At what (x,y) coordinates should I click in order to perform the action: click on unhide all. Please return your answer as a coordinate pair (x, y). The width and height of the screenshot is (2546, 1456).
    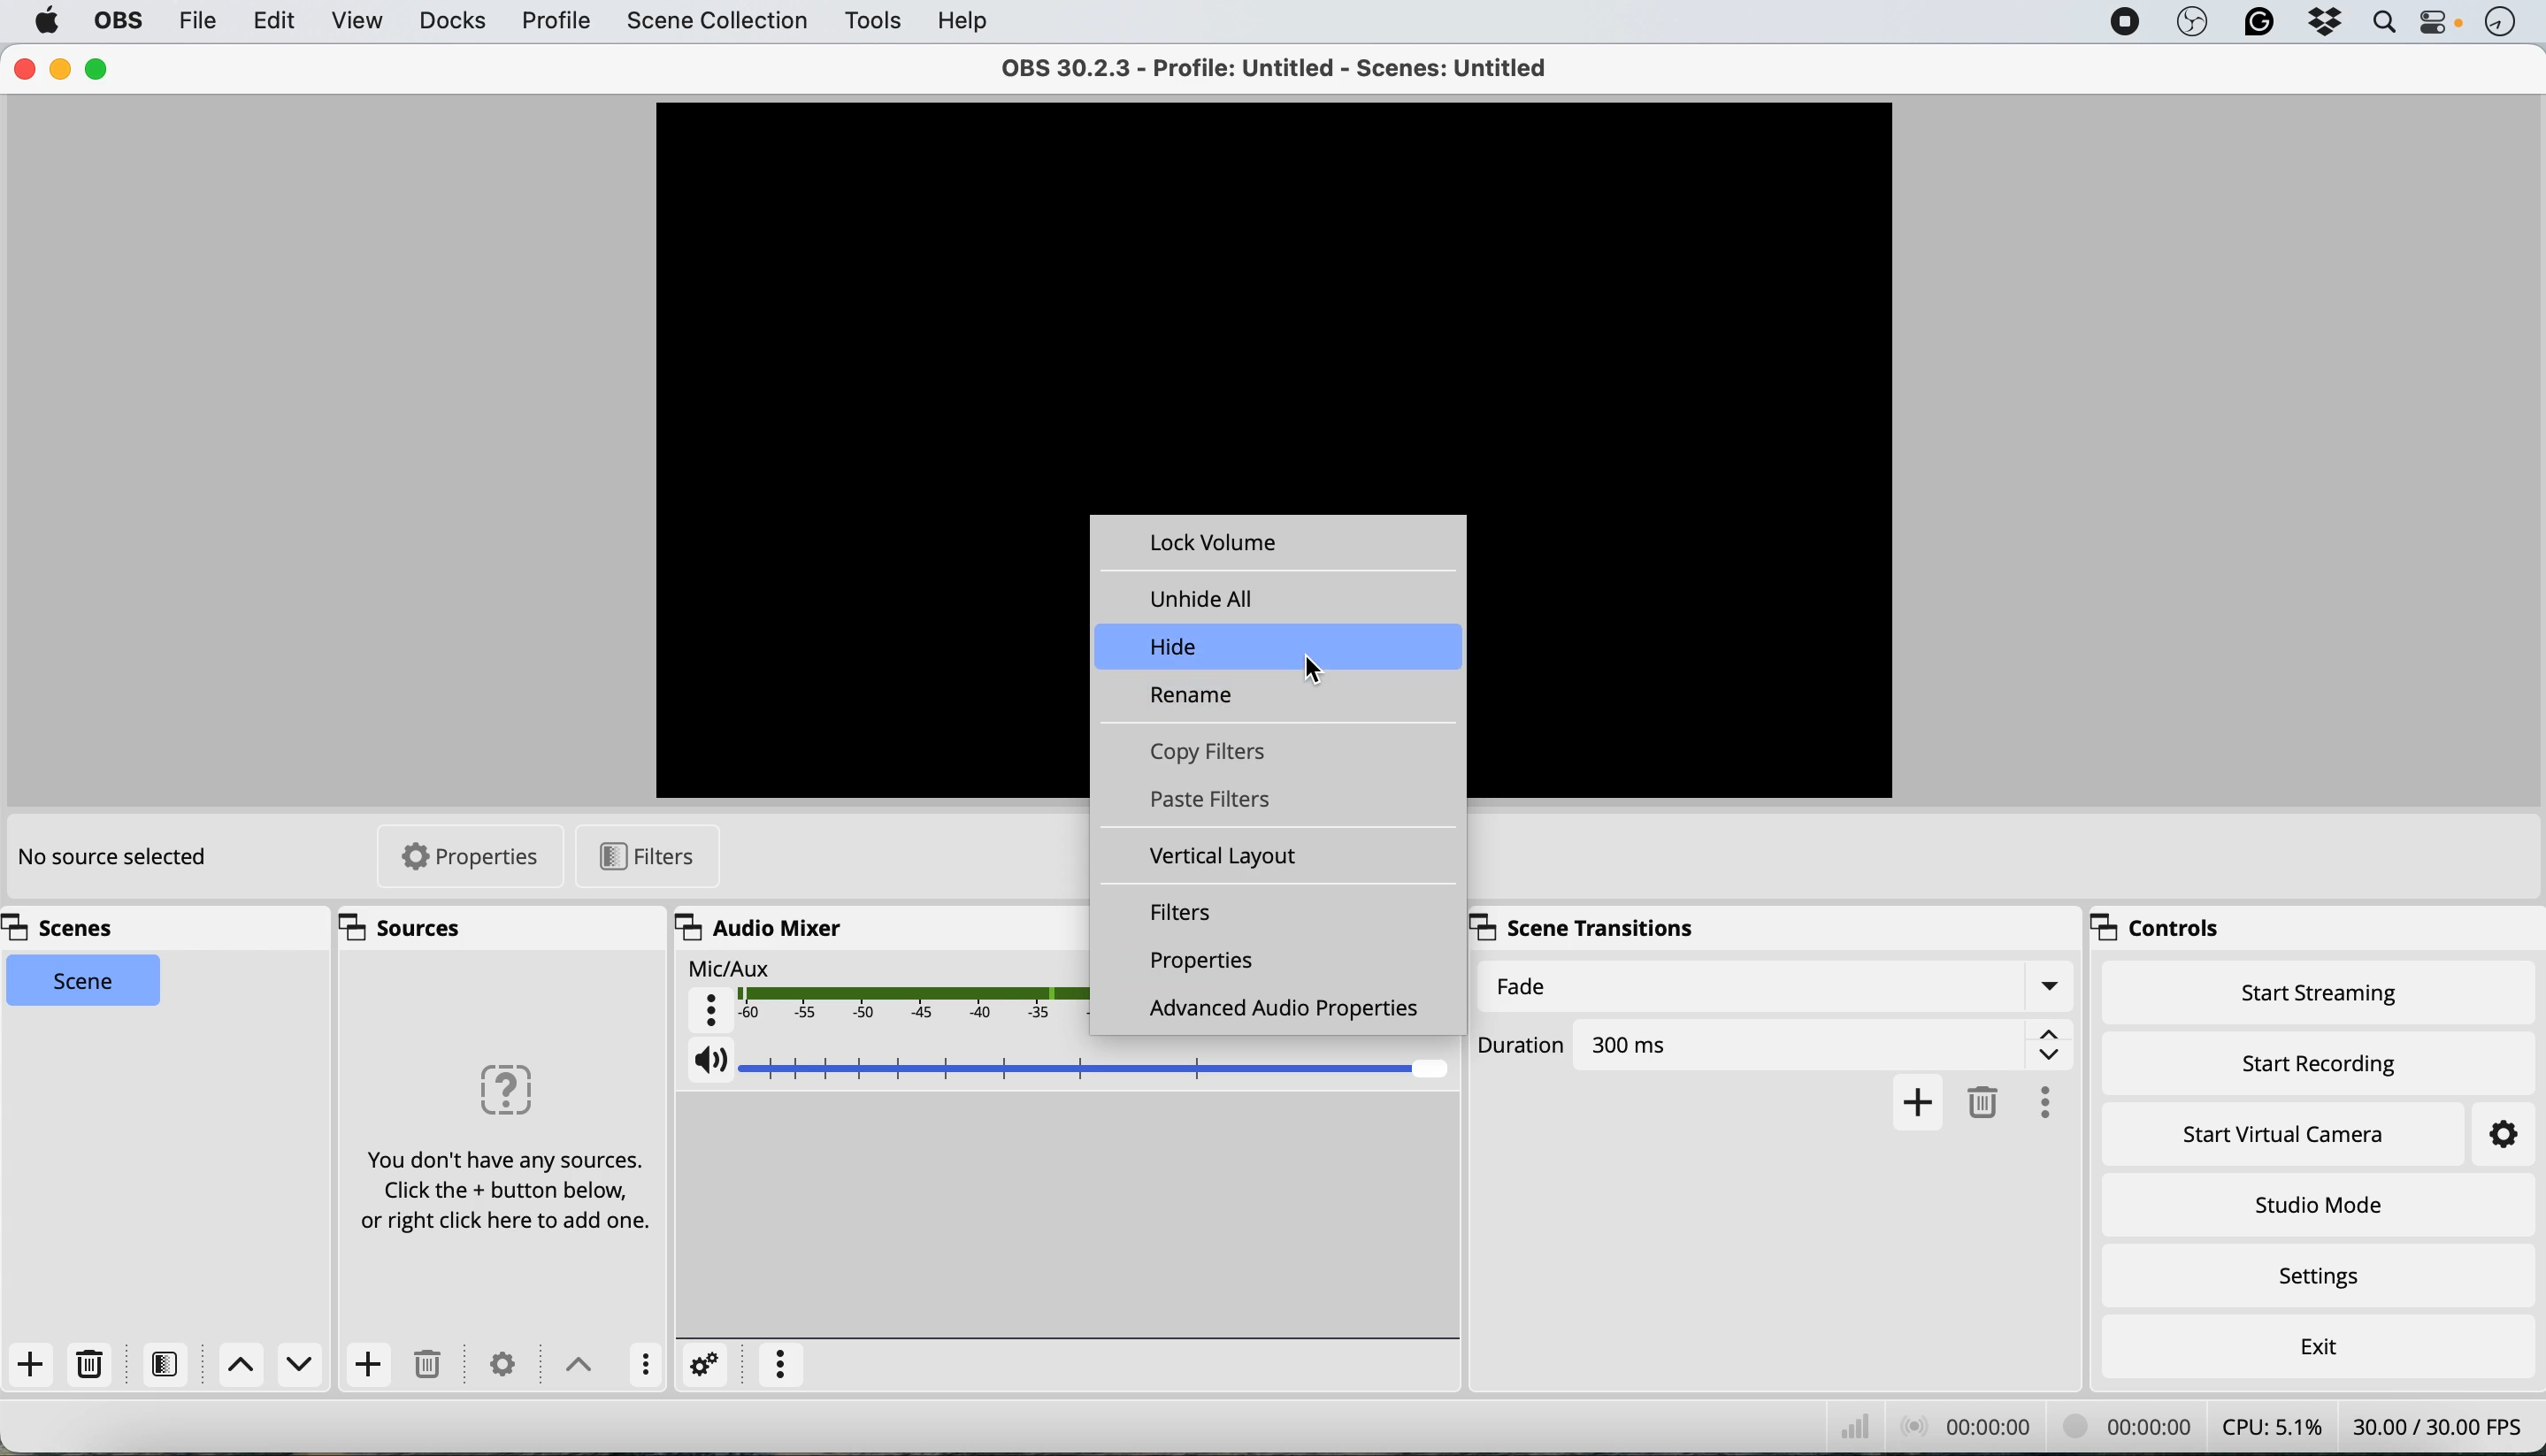
    Looking at the image, I should click on (1210, 600).